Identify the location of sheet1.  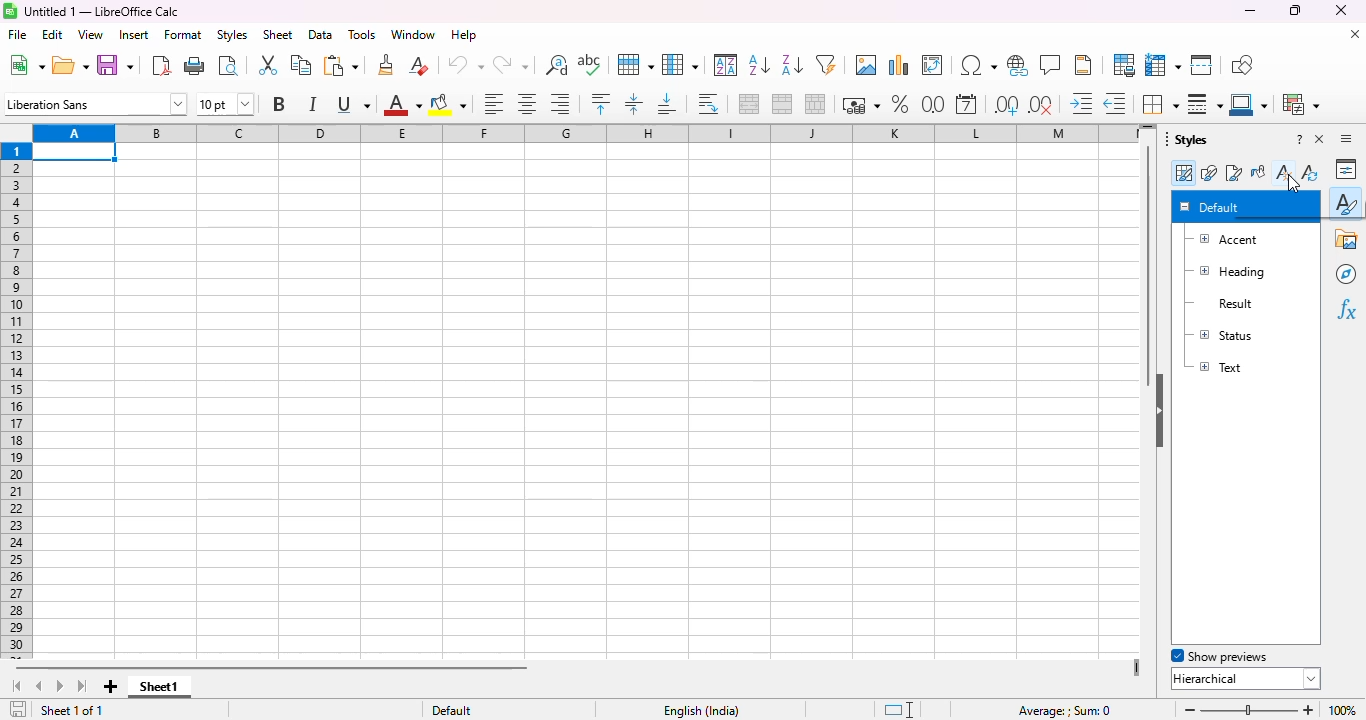
(159, 687).